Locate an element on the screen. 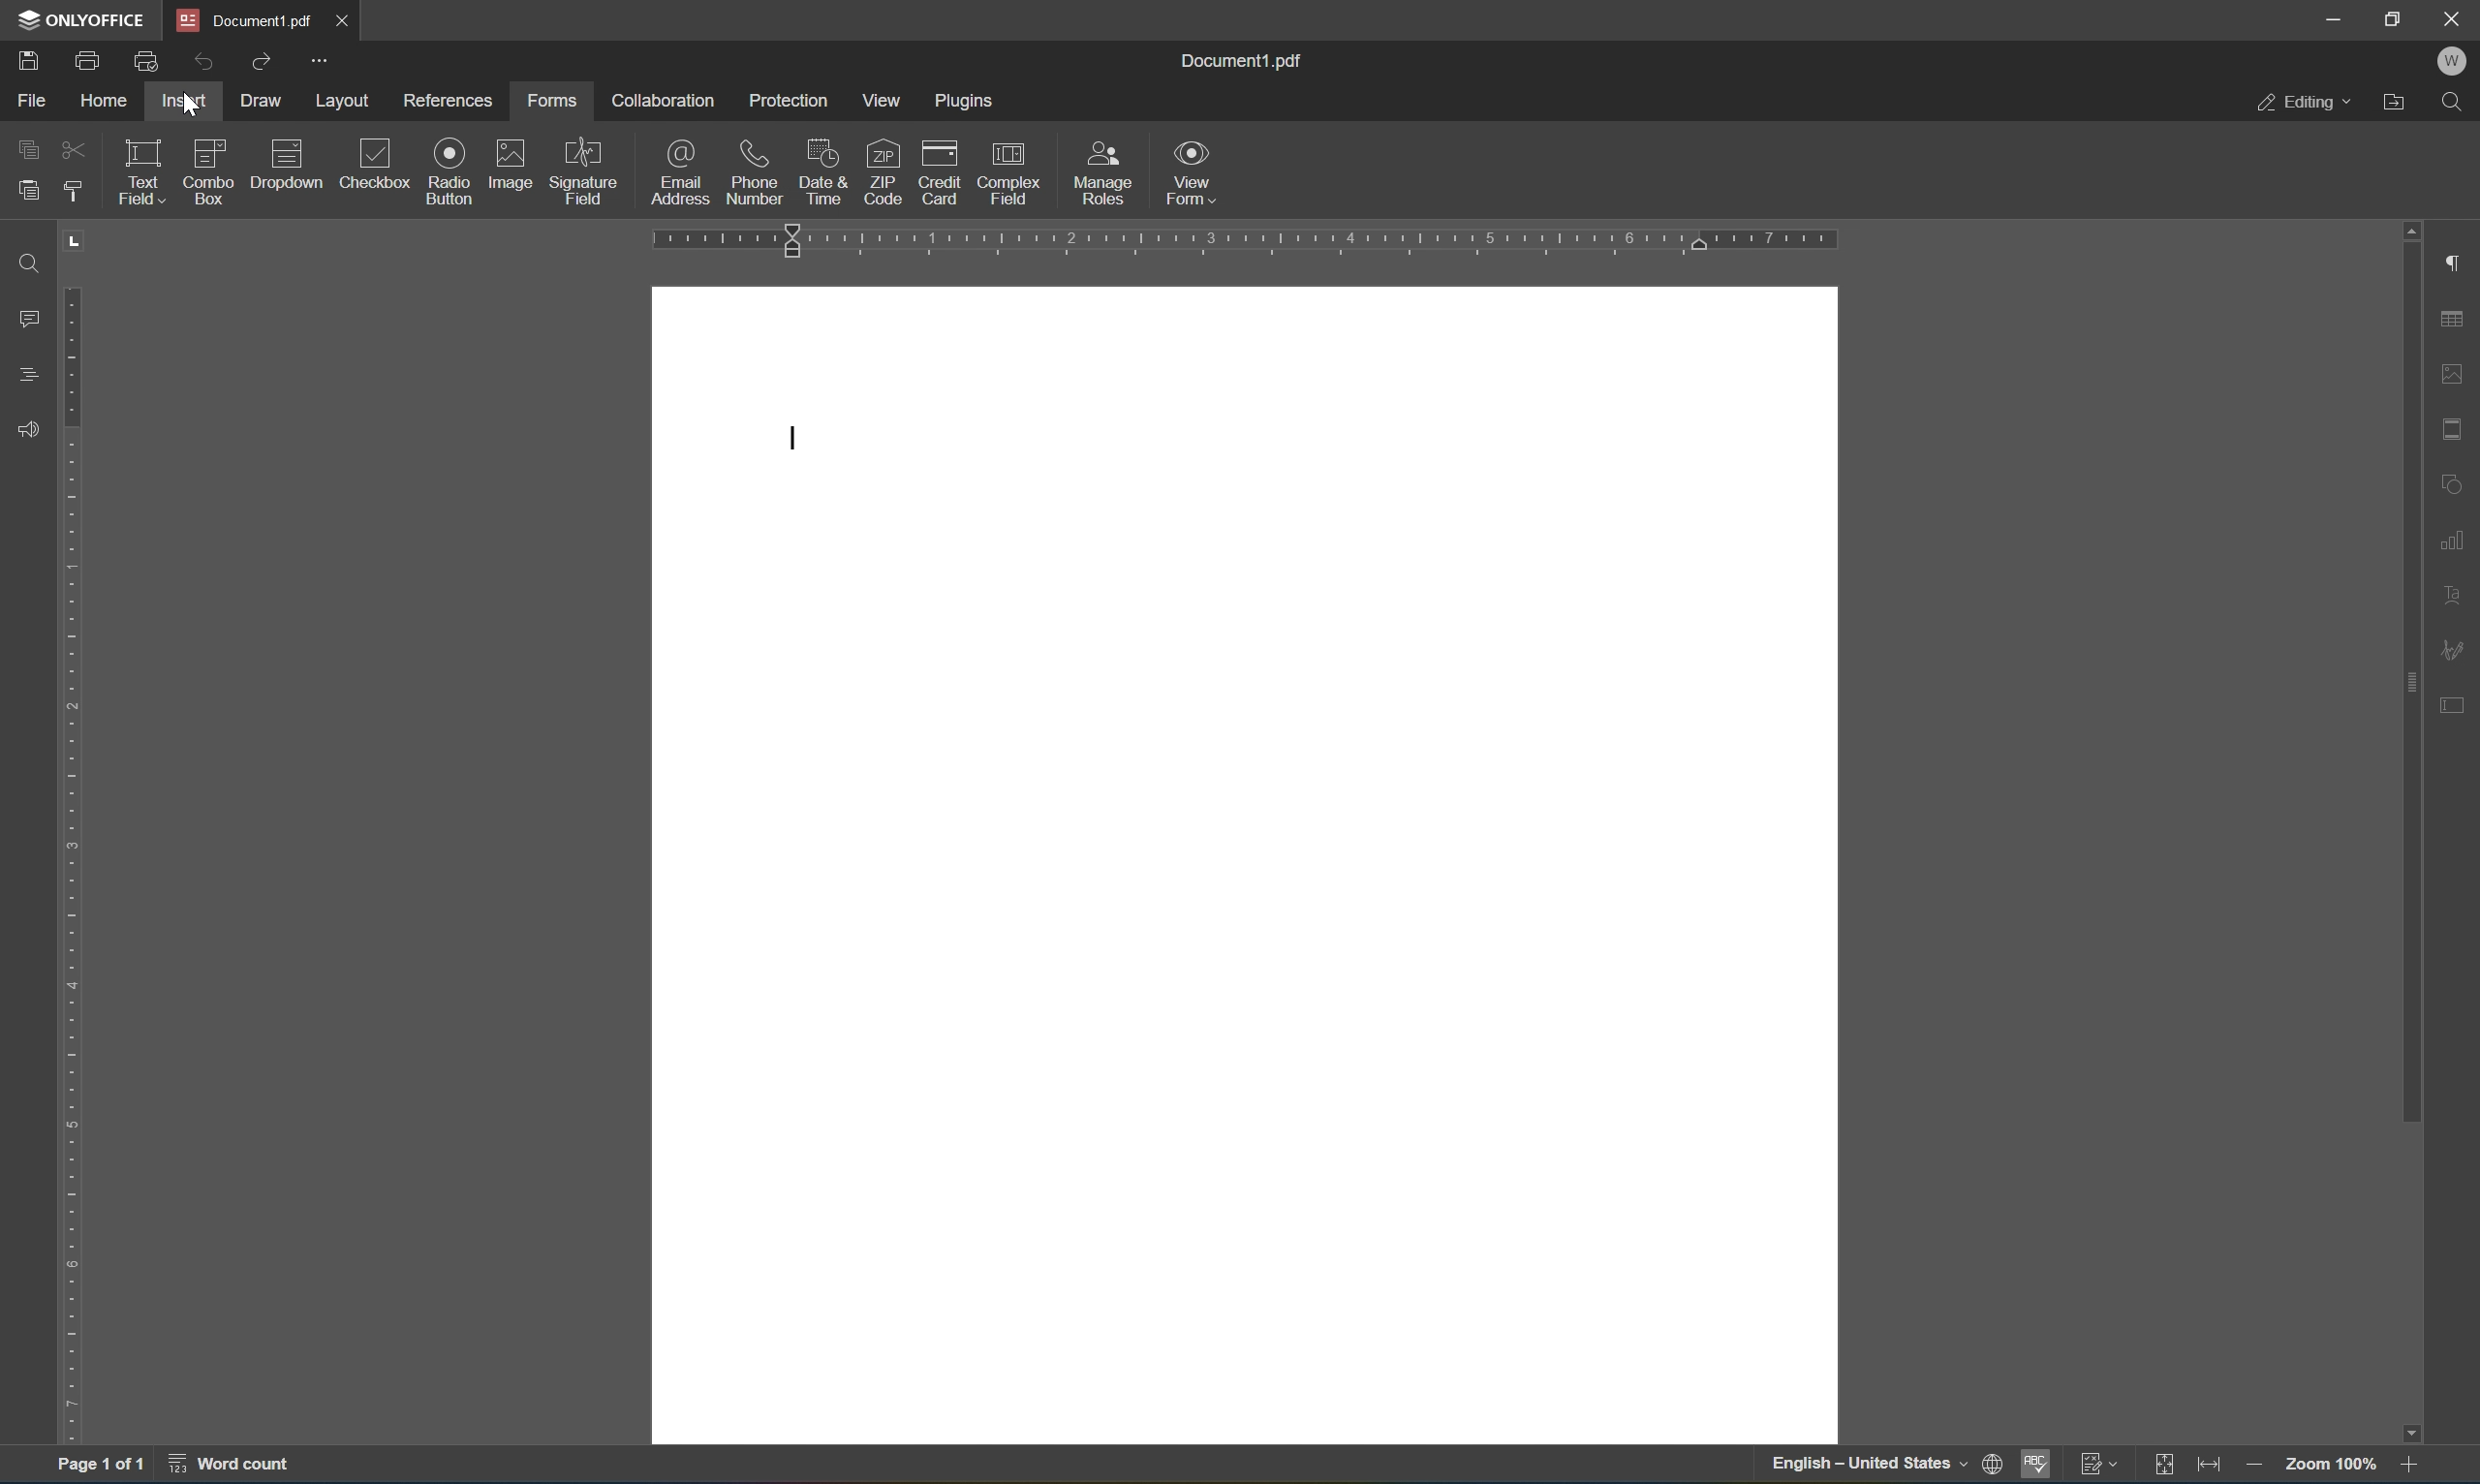 The width and height of the screenshot is (2480, 1484). fit to width  is located at coordinates (2210, 1468).